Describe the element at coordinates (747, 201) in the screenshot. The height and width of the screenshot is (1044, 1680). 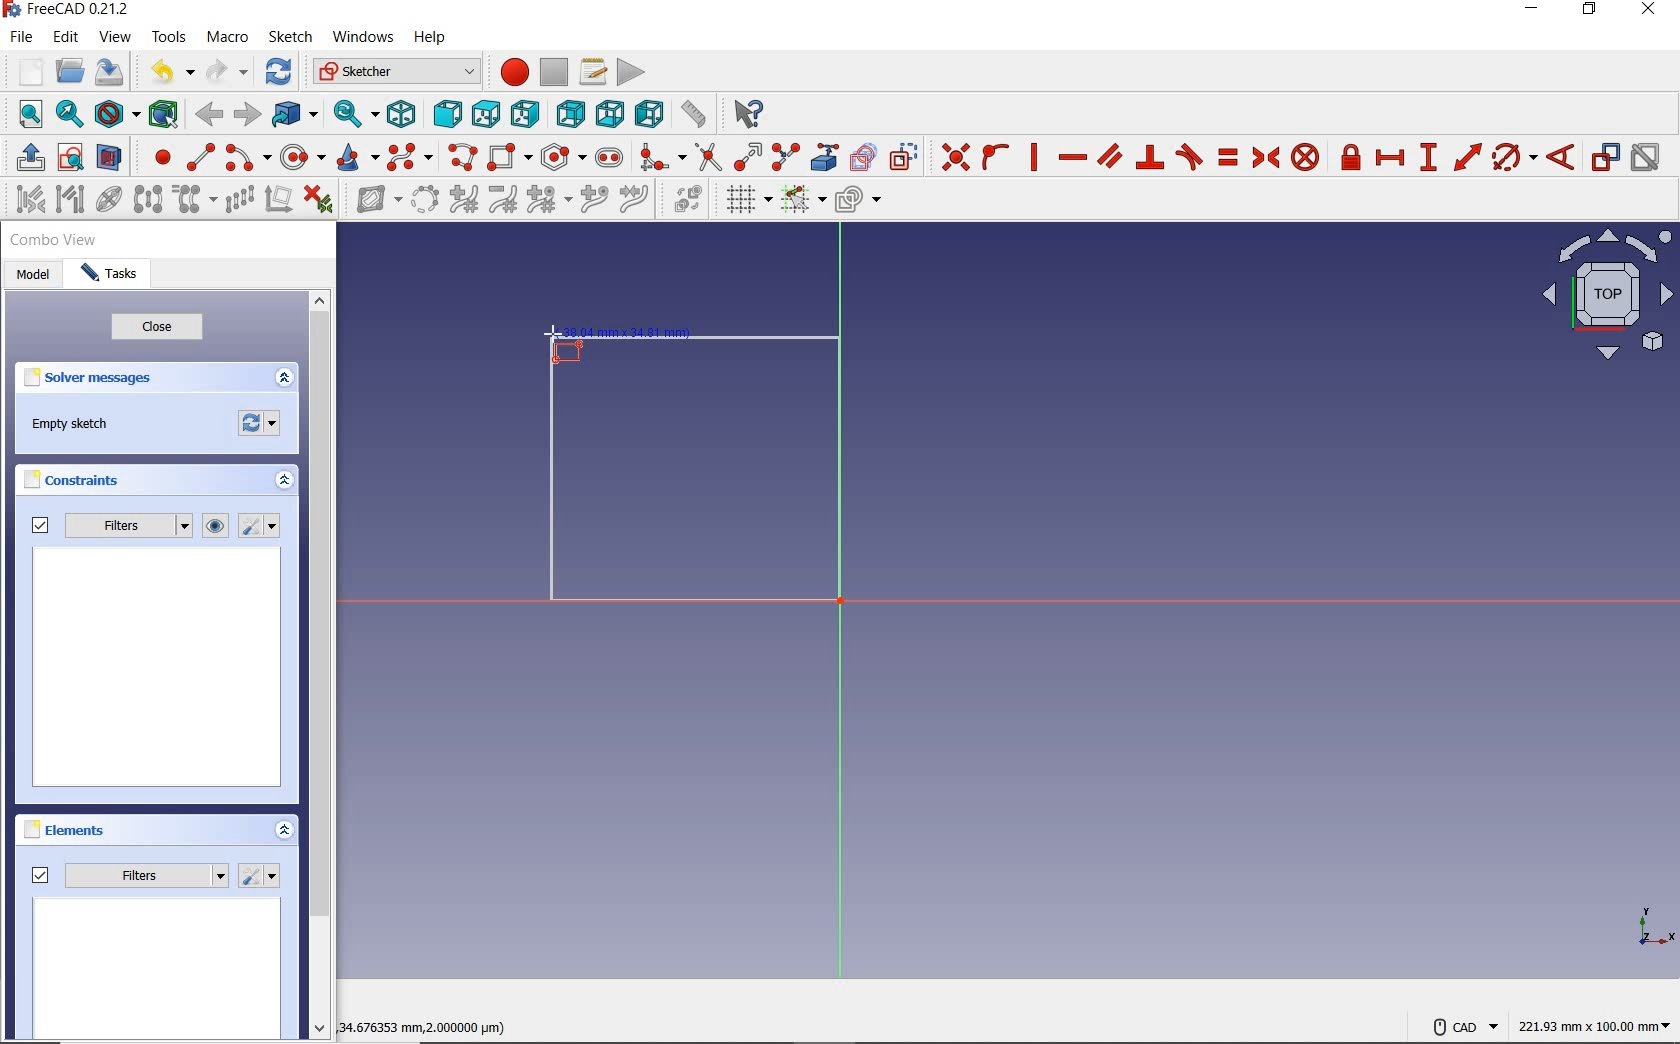
I see `toggle grid` at that location.